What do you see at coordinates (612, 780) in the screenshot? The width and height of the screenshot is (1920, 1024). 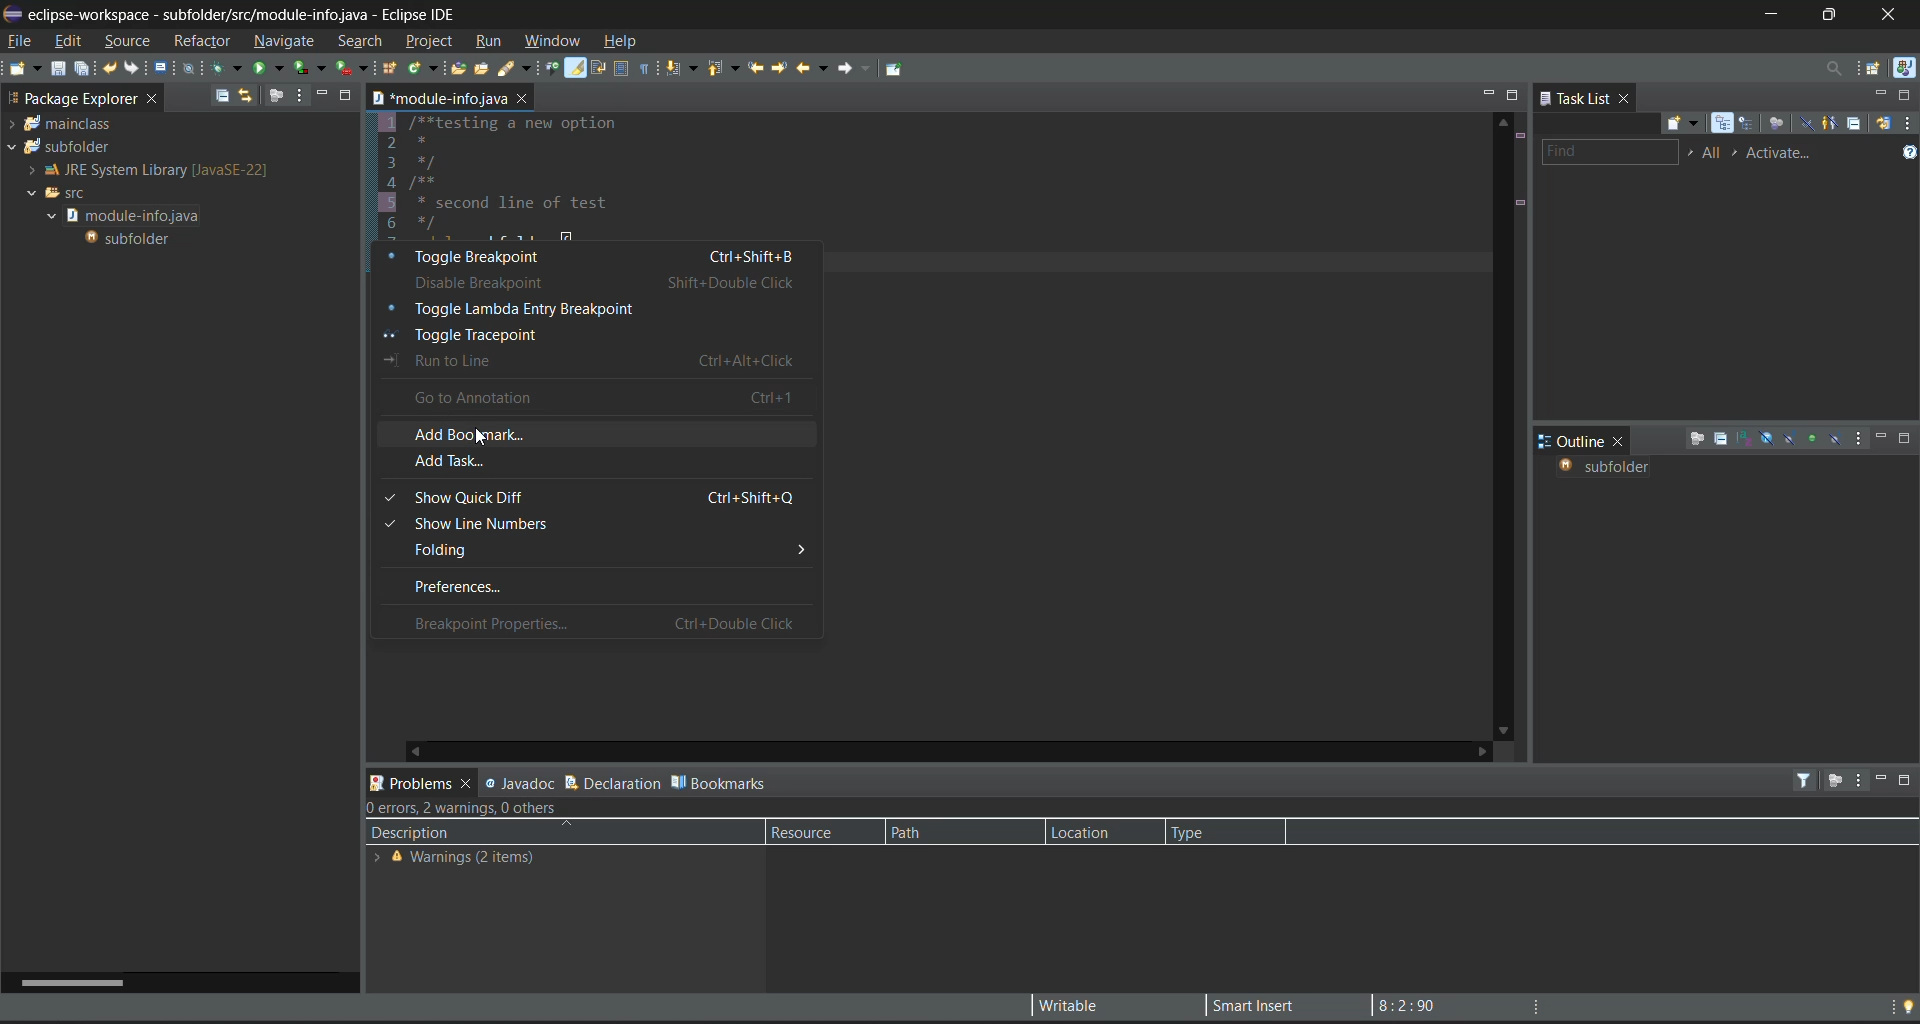 I see `declaration` at bounding box center [612, 780].